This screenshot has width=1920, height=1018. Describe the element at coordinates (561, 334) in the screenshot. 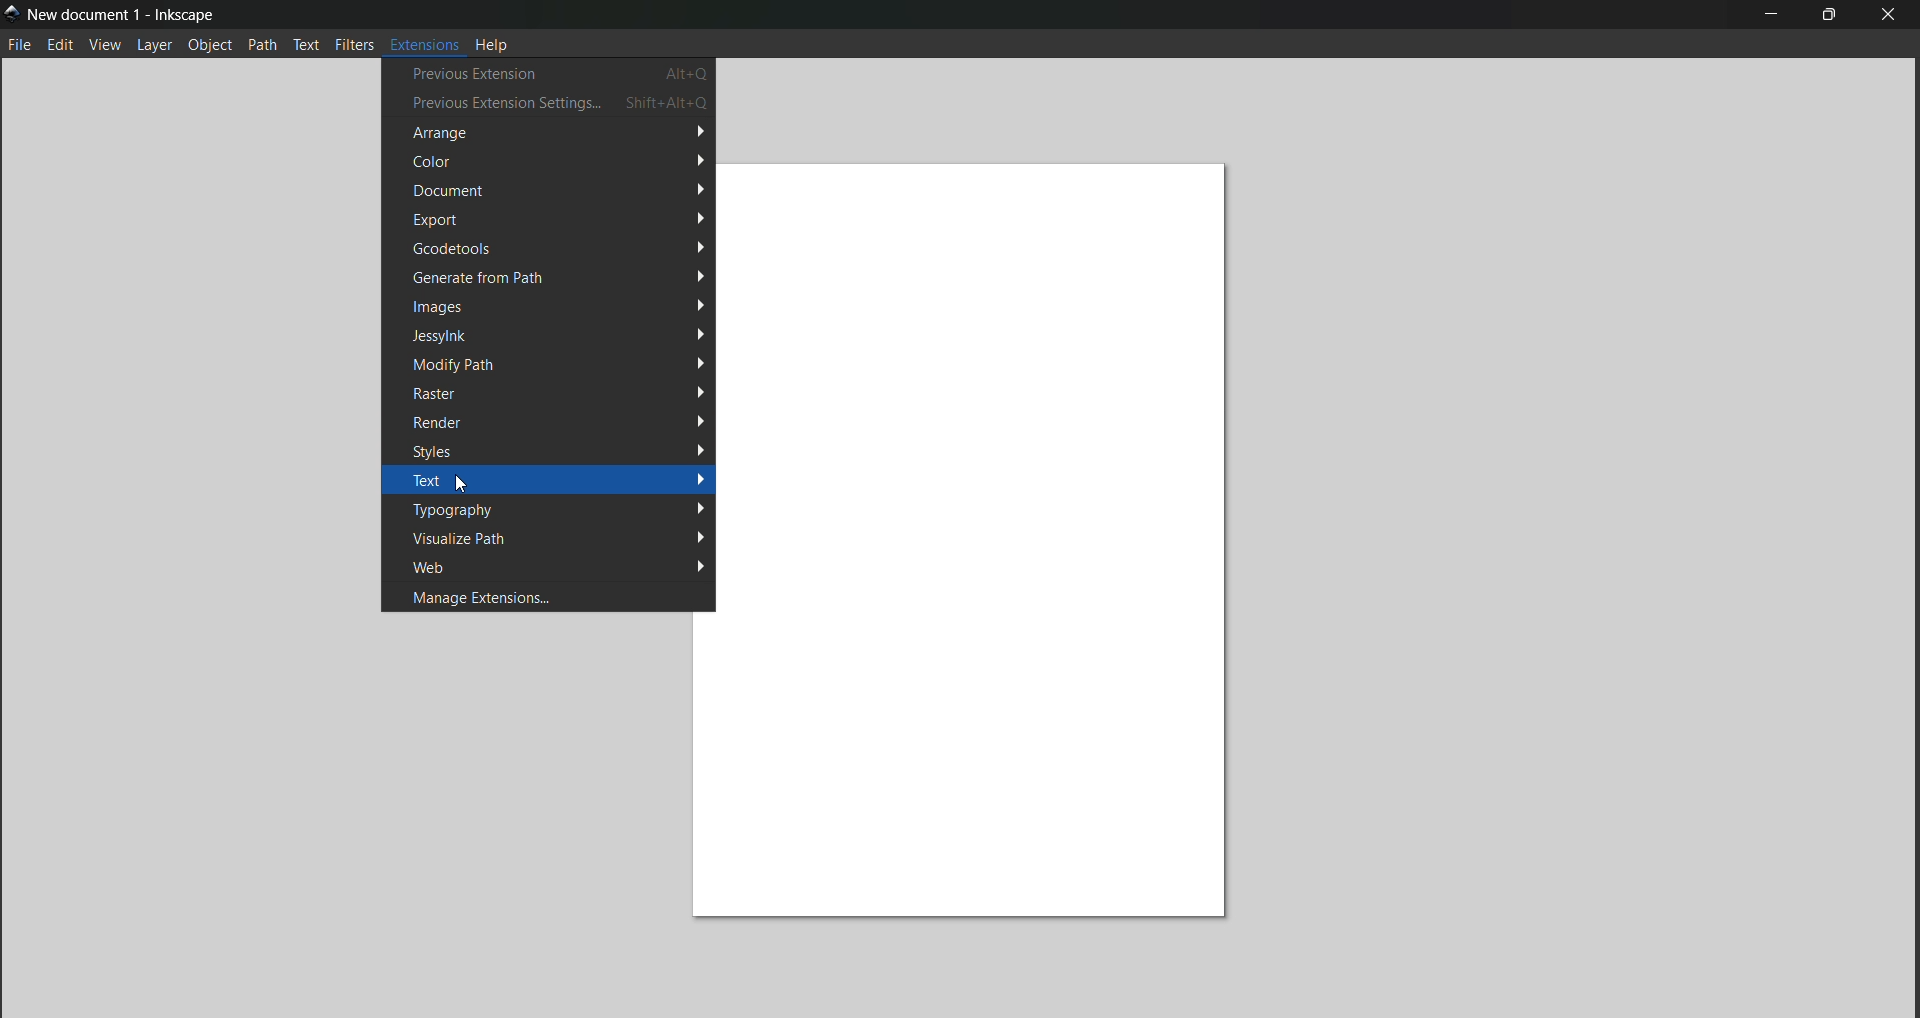

I see `jessylink` at that location.